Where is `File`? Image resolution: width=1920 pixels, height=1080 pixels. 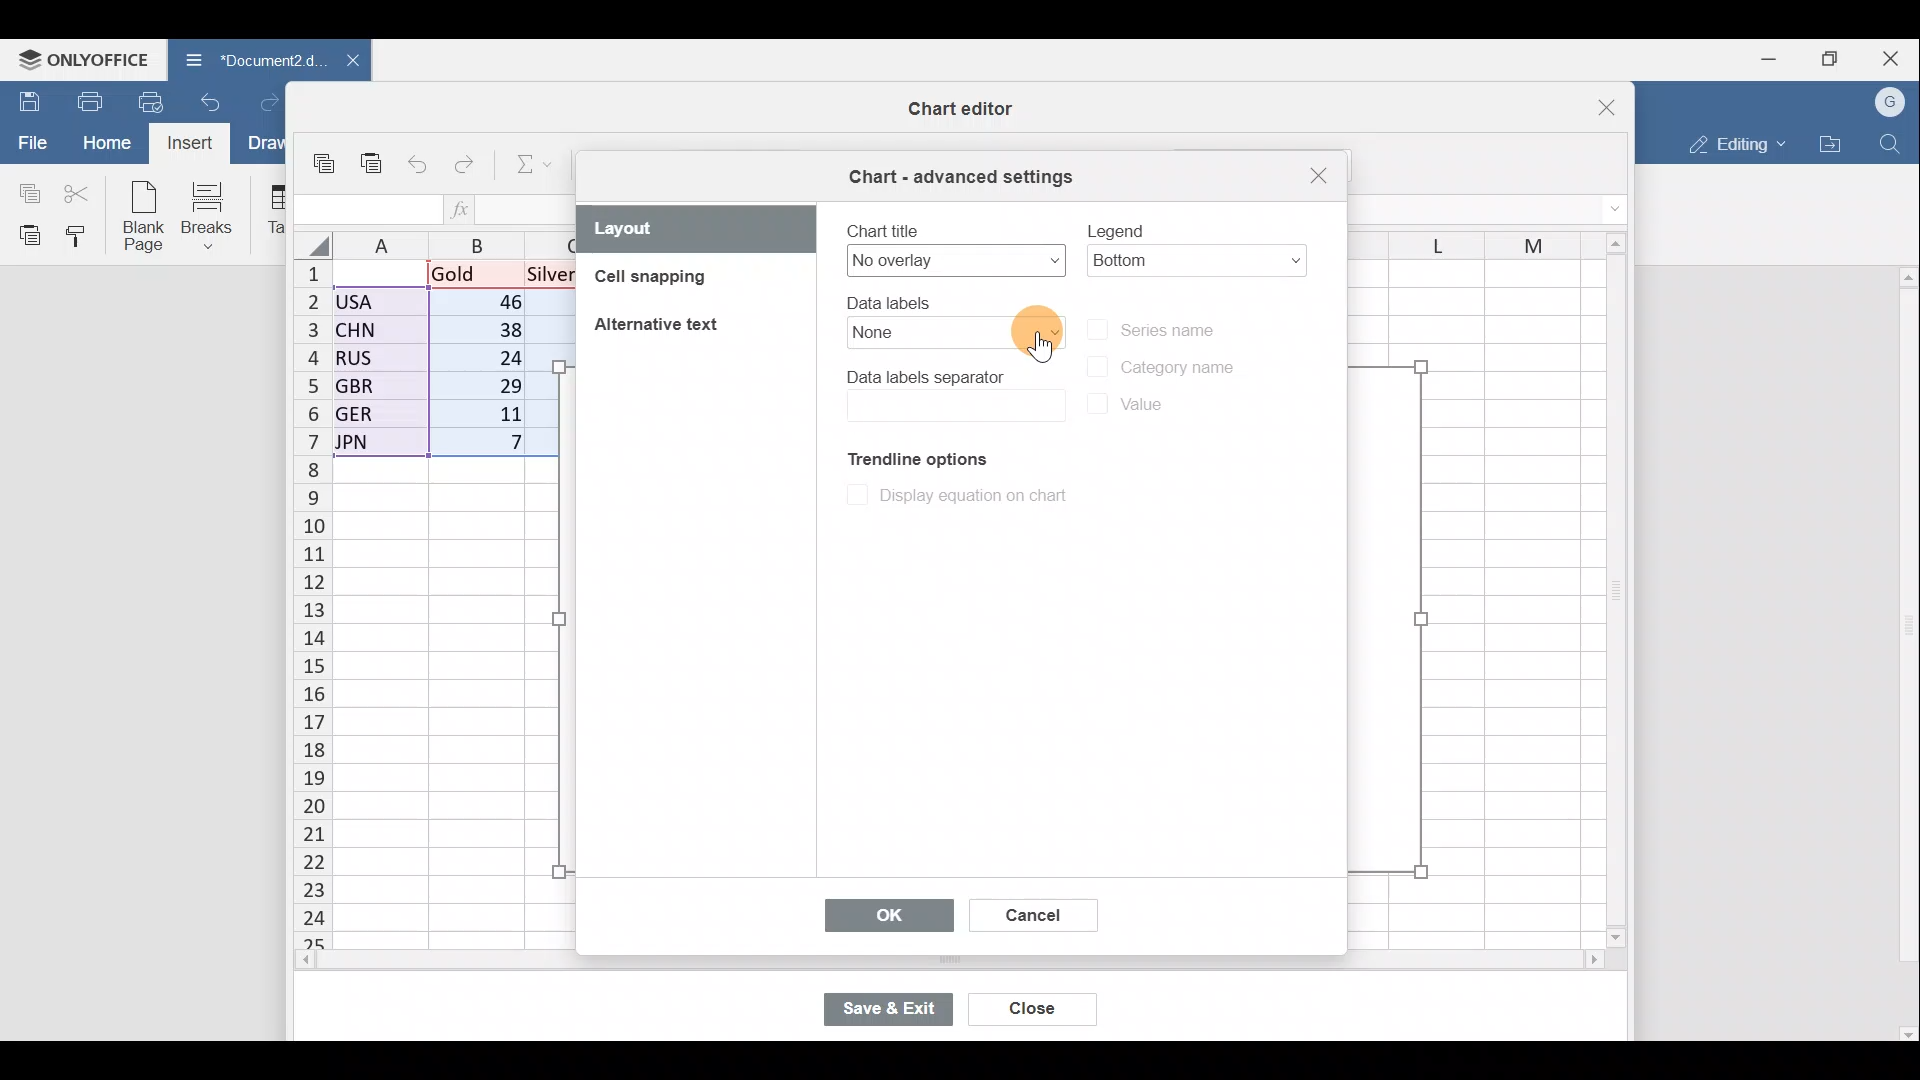 File is located at coordinates (30, 141).